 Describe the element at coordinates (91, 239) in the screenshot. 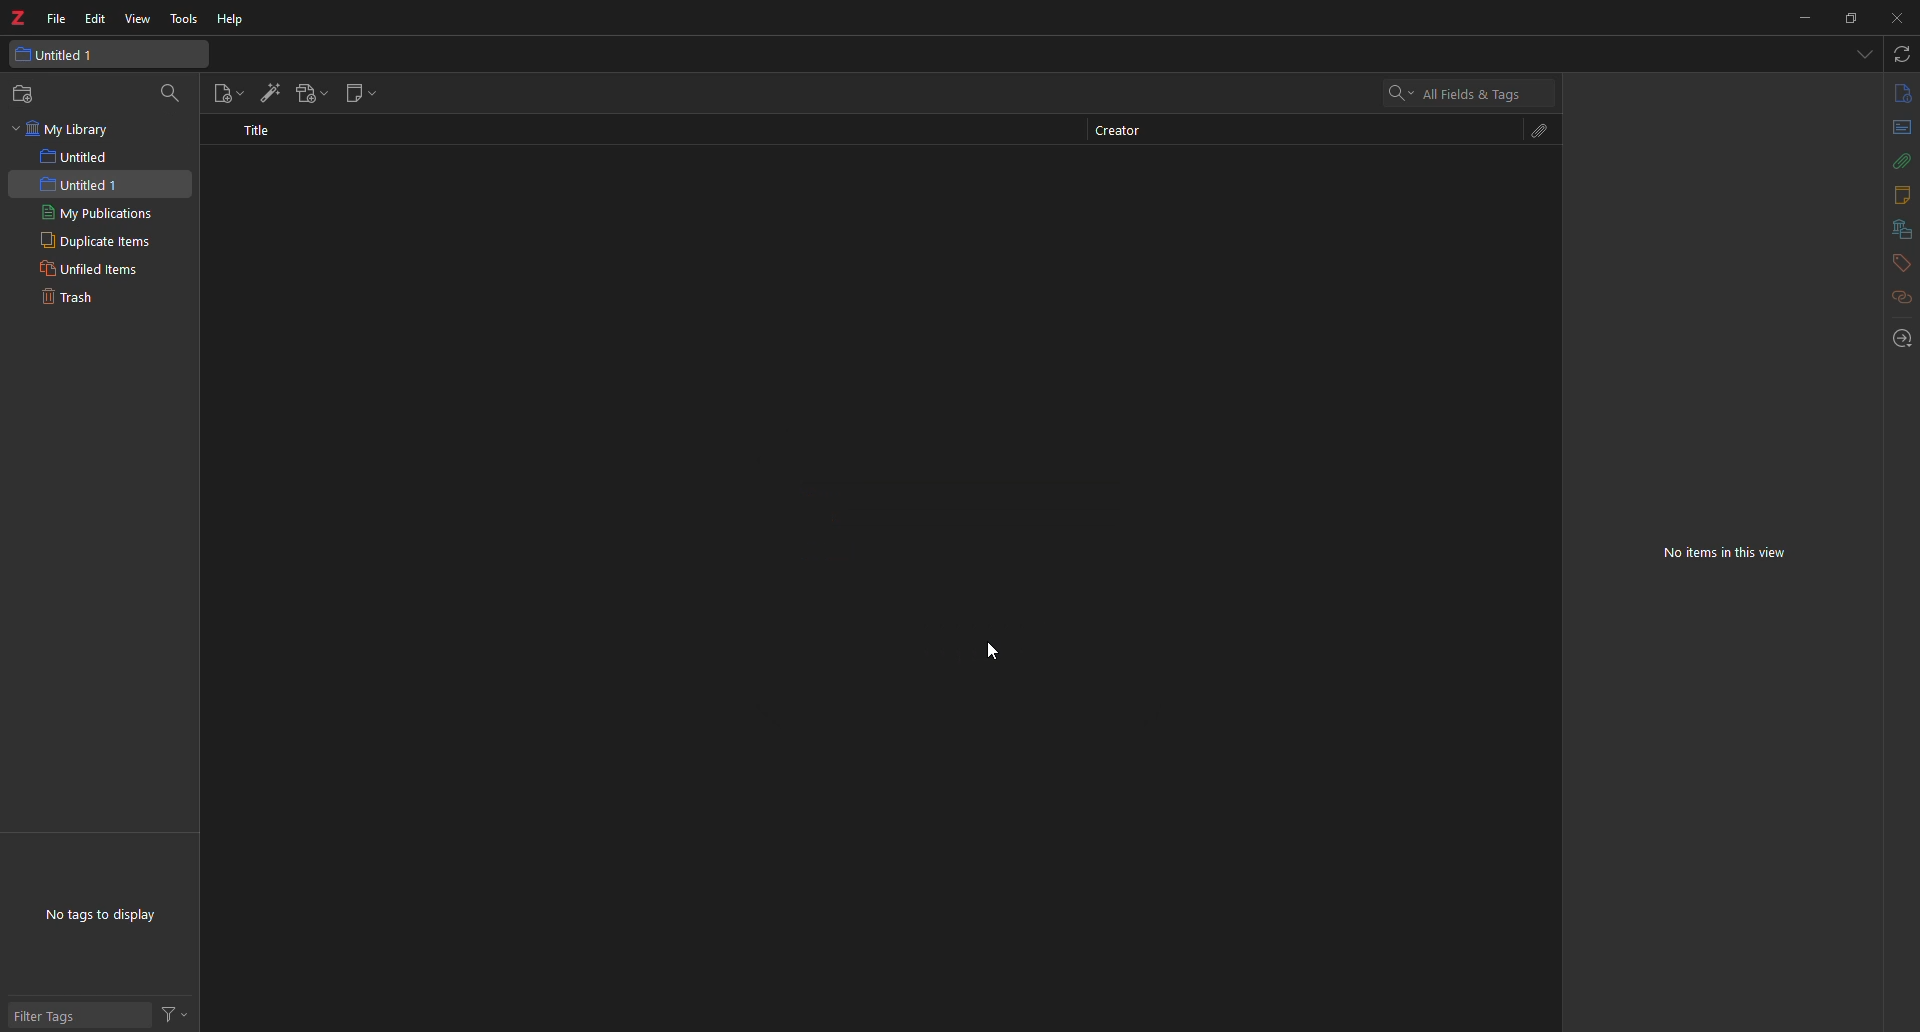

I see `Duplicate items` at that location.